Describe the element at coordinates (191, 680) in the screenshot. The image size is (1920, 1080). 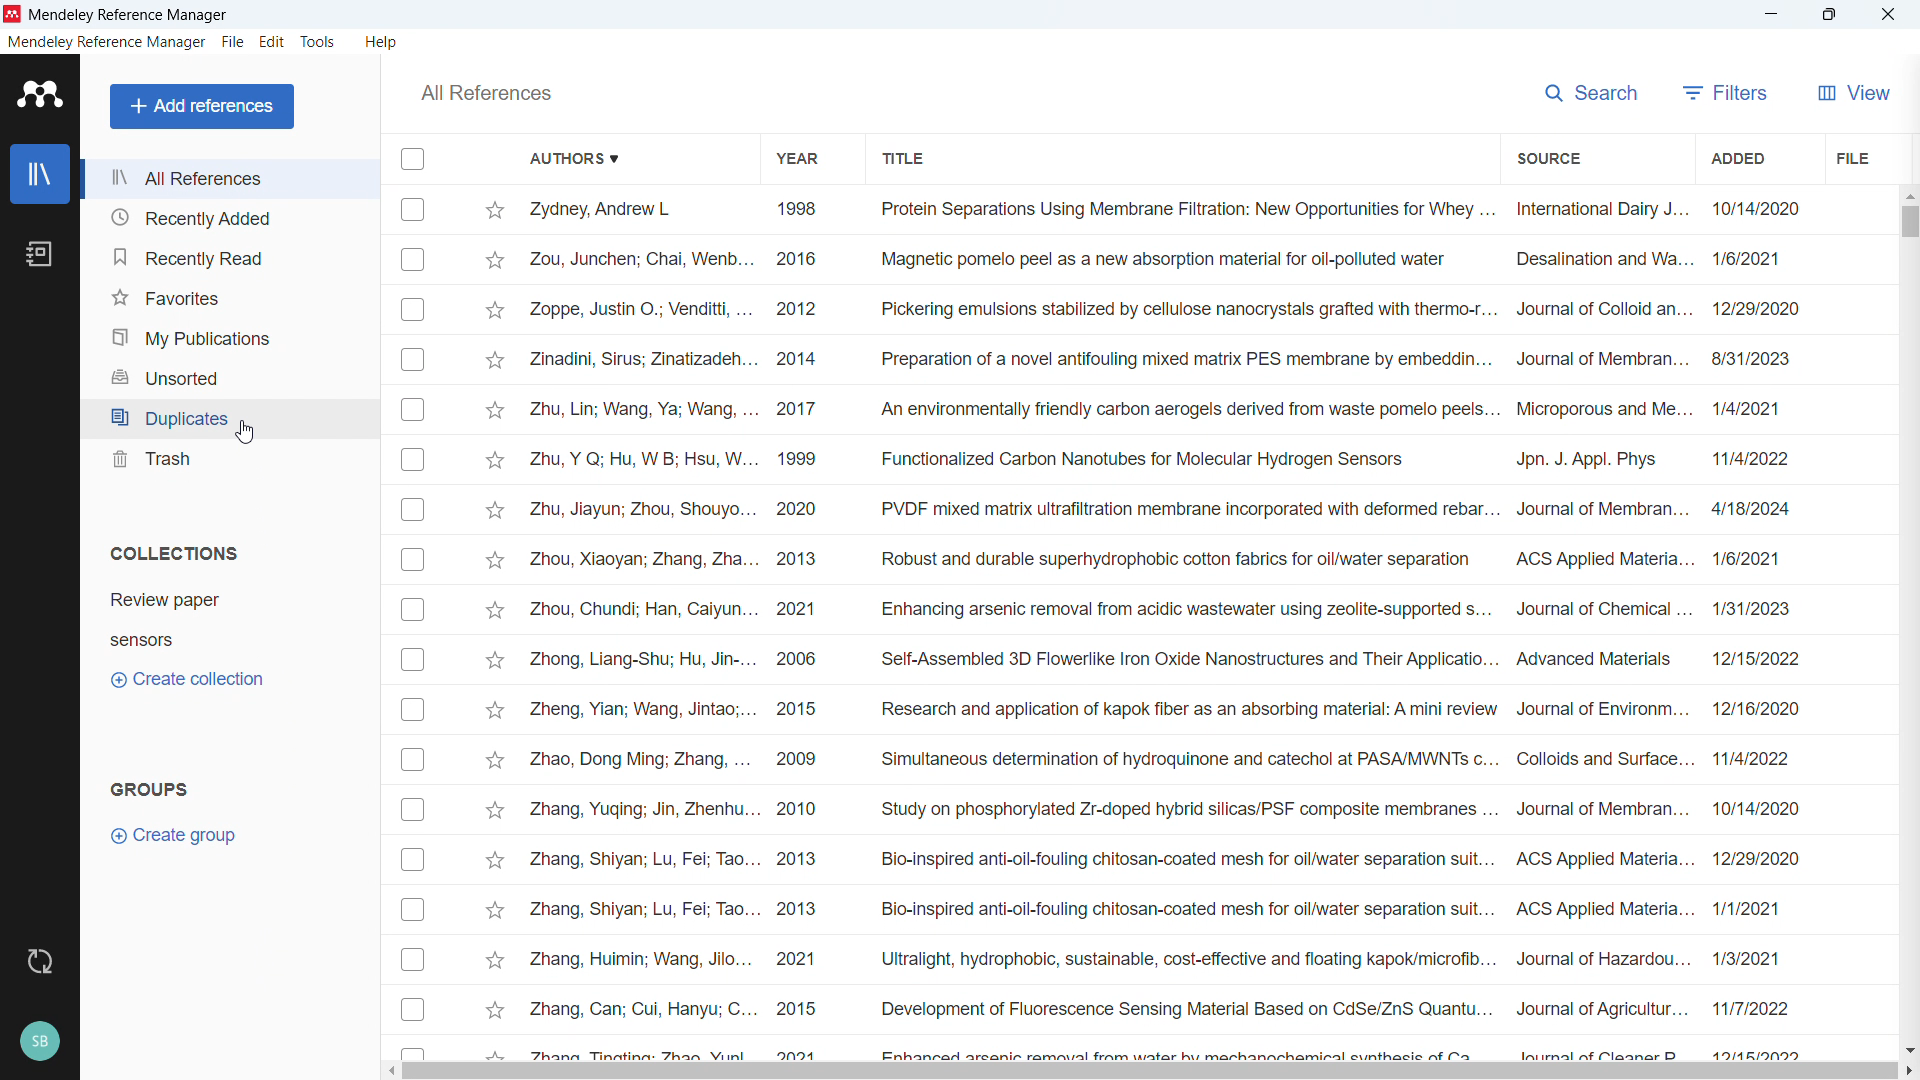
I see `Create collection ` at that location.